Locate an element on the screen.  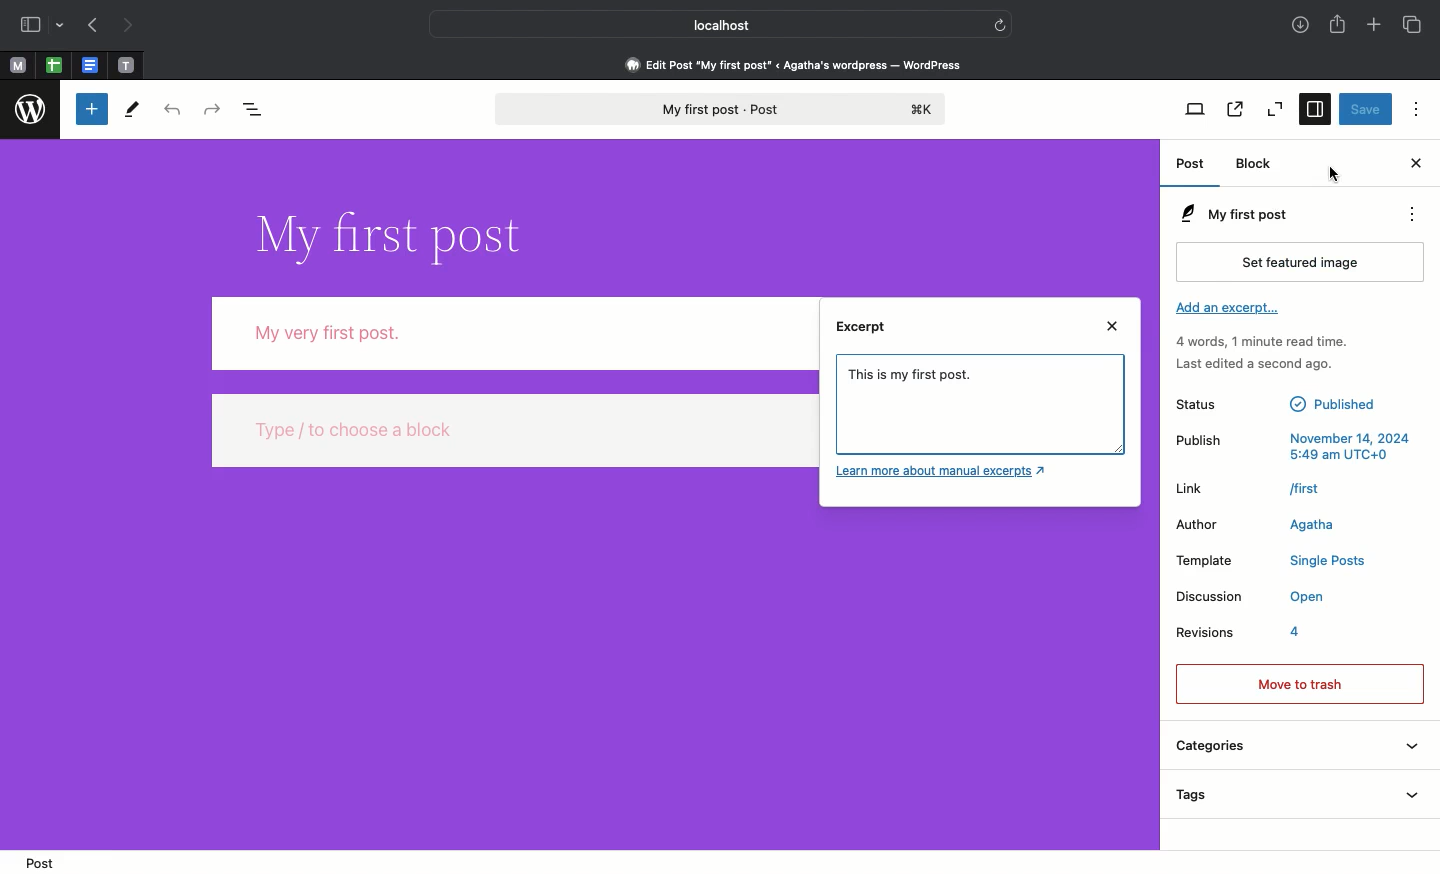
Link is located at coordinates (1250, 488).